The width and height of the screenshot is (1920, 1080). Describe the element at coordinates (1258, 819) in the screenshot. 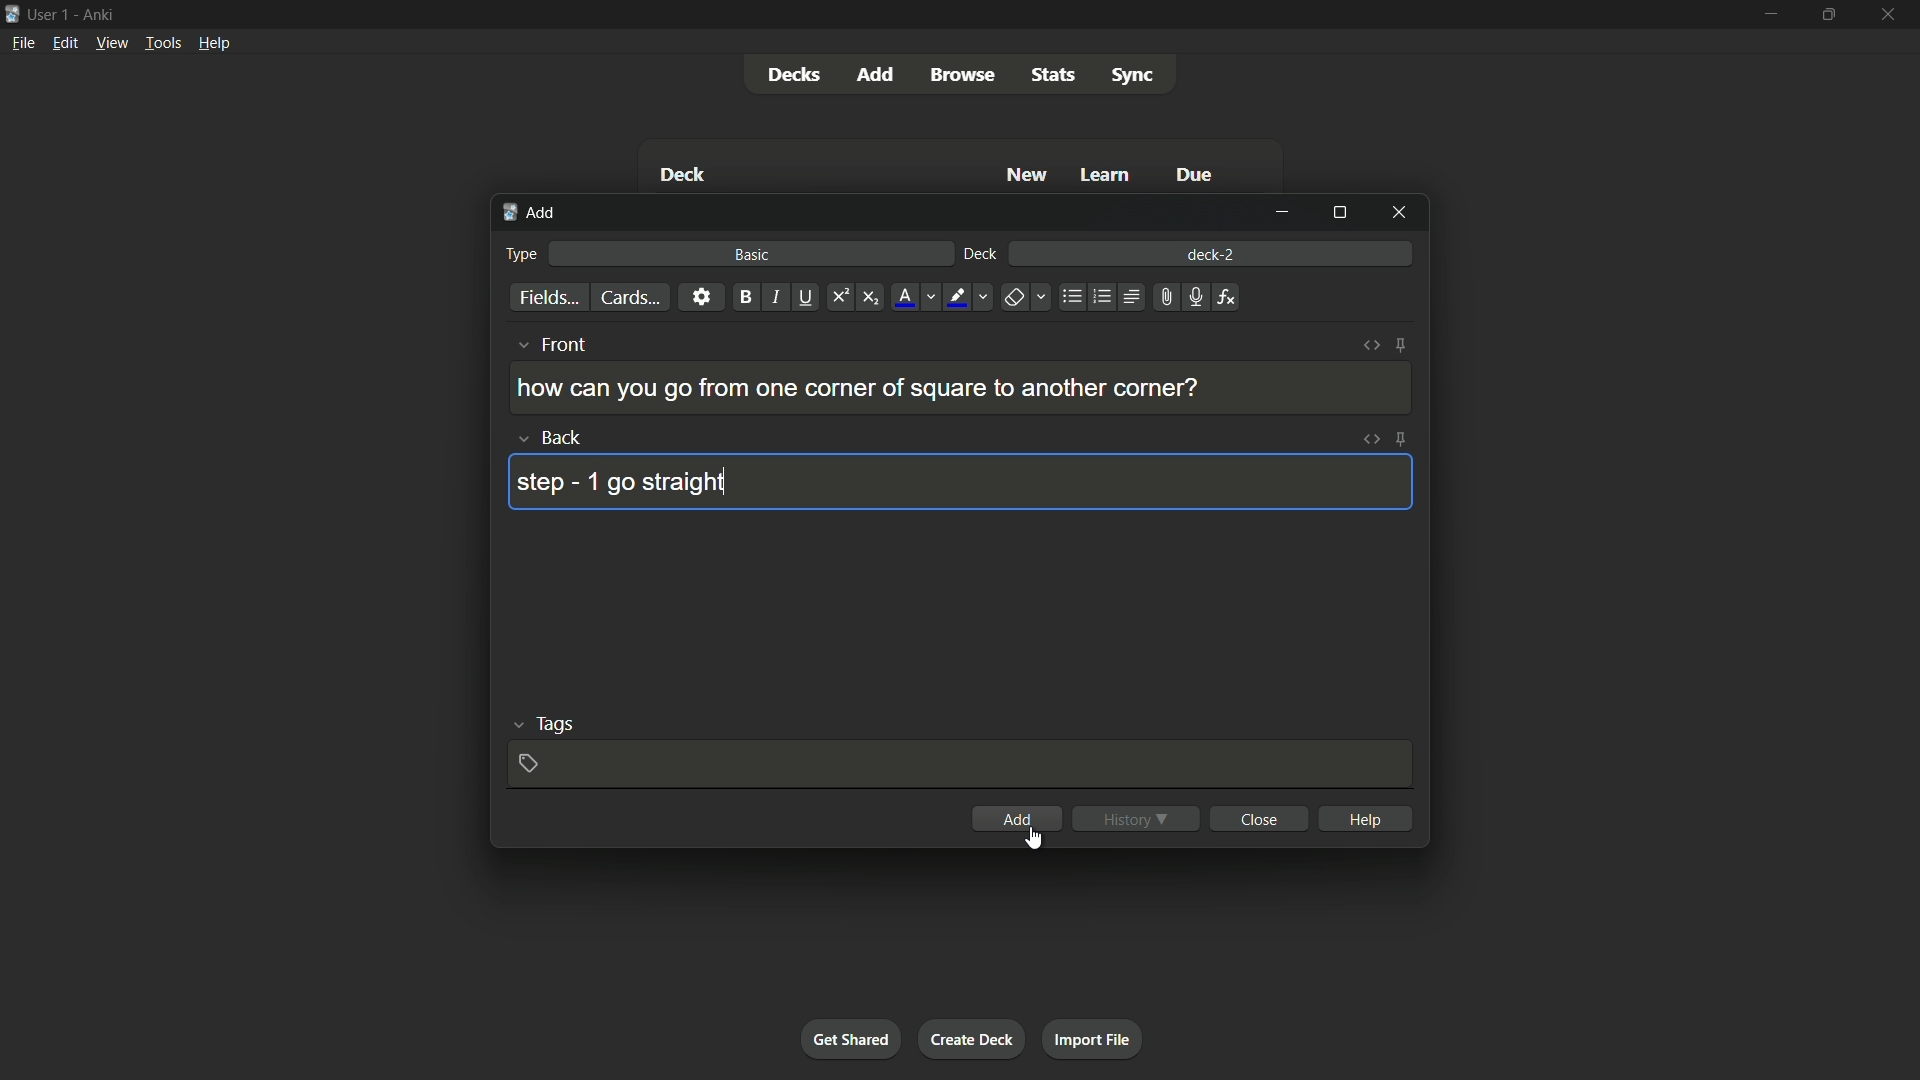

I see `close` at that location.